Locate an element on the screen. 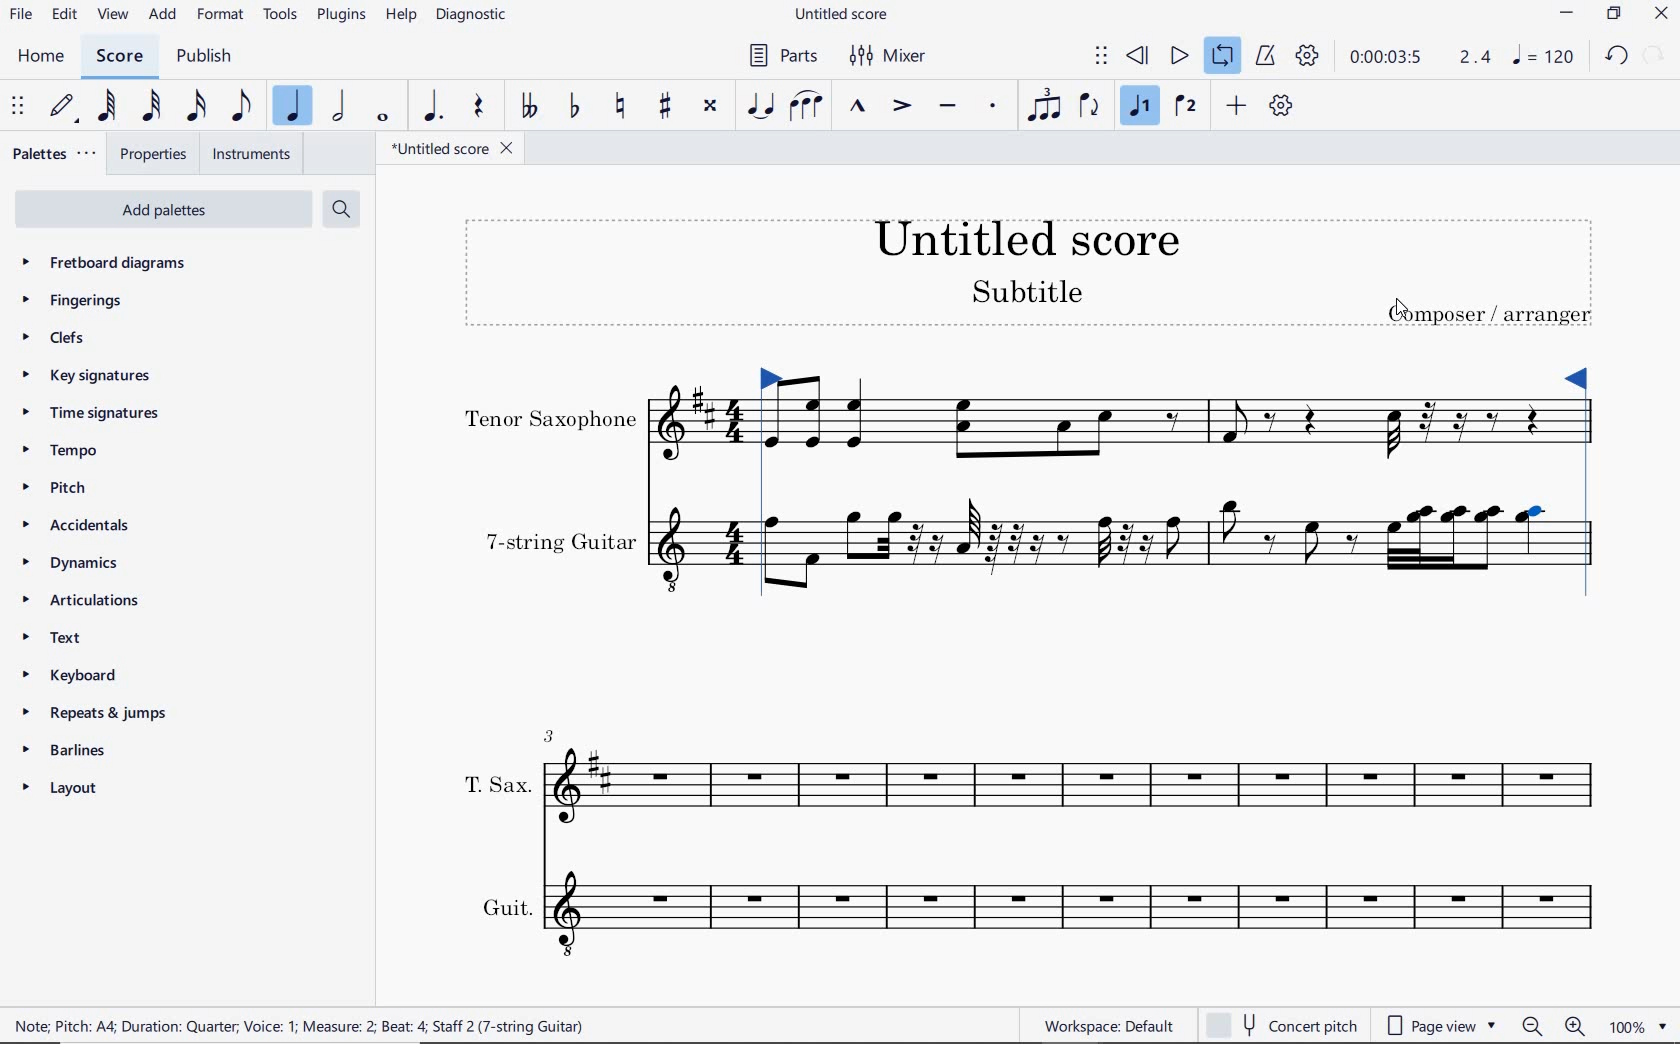 This screenshot has width=1680, height=1044. KEYBOARD is located at coordinates (67, 673).